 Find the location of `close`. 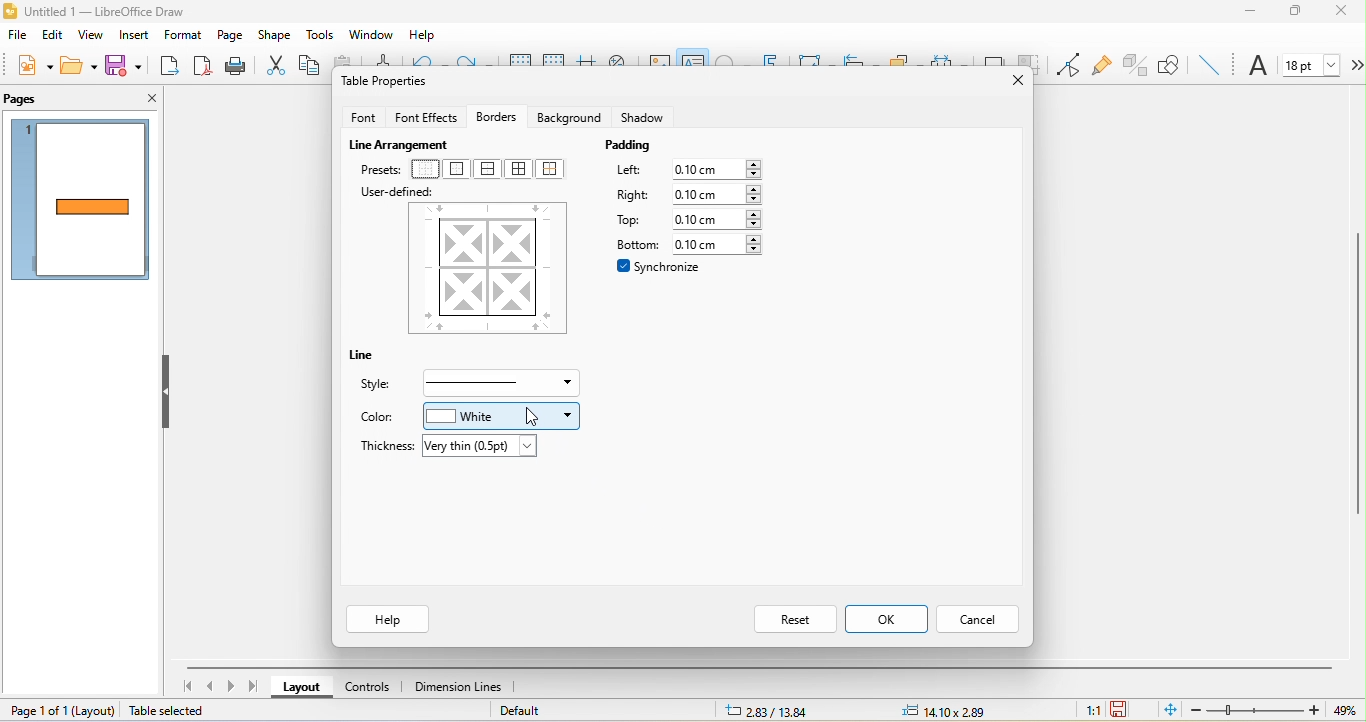

close is located at coordinates (150, 97).